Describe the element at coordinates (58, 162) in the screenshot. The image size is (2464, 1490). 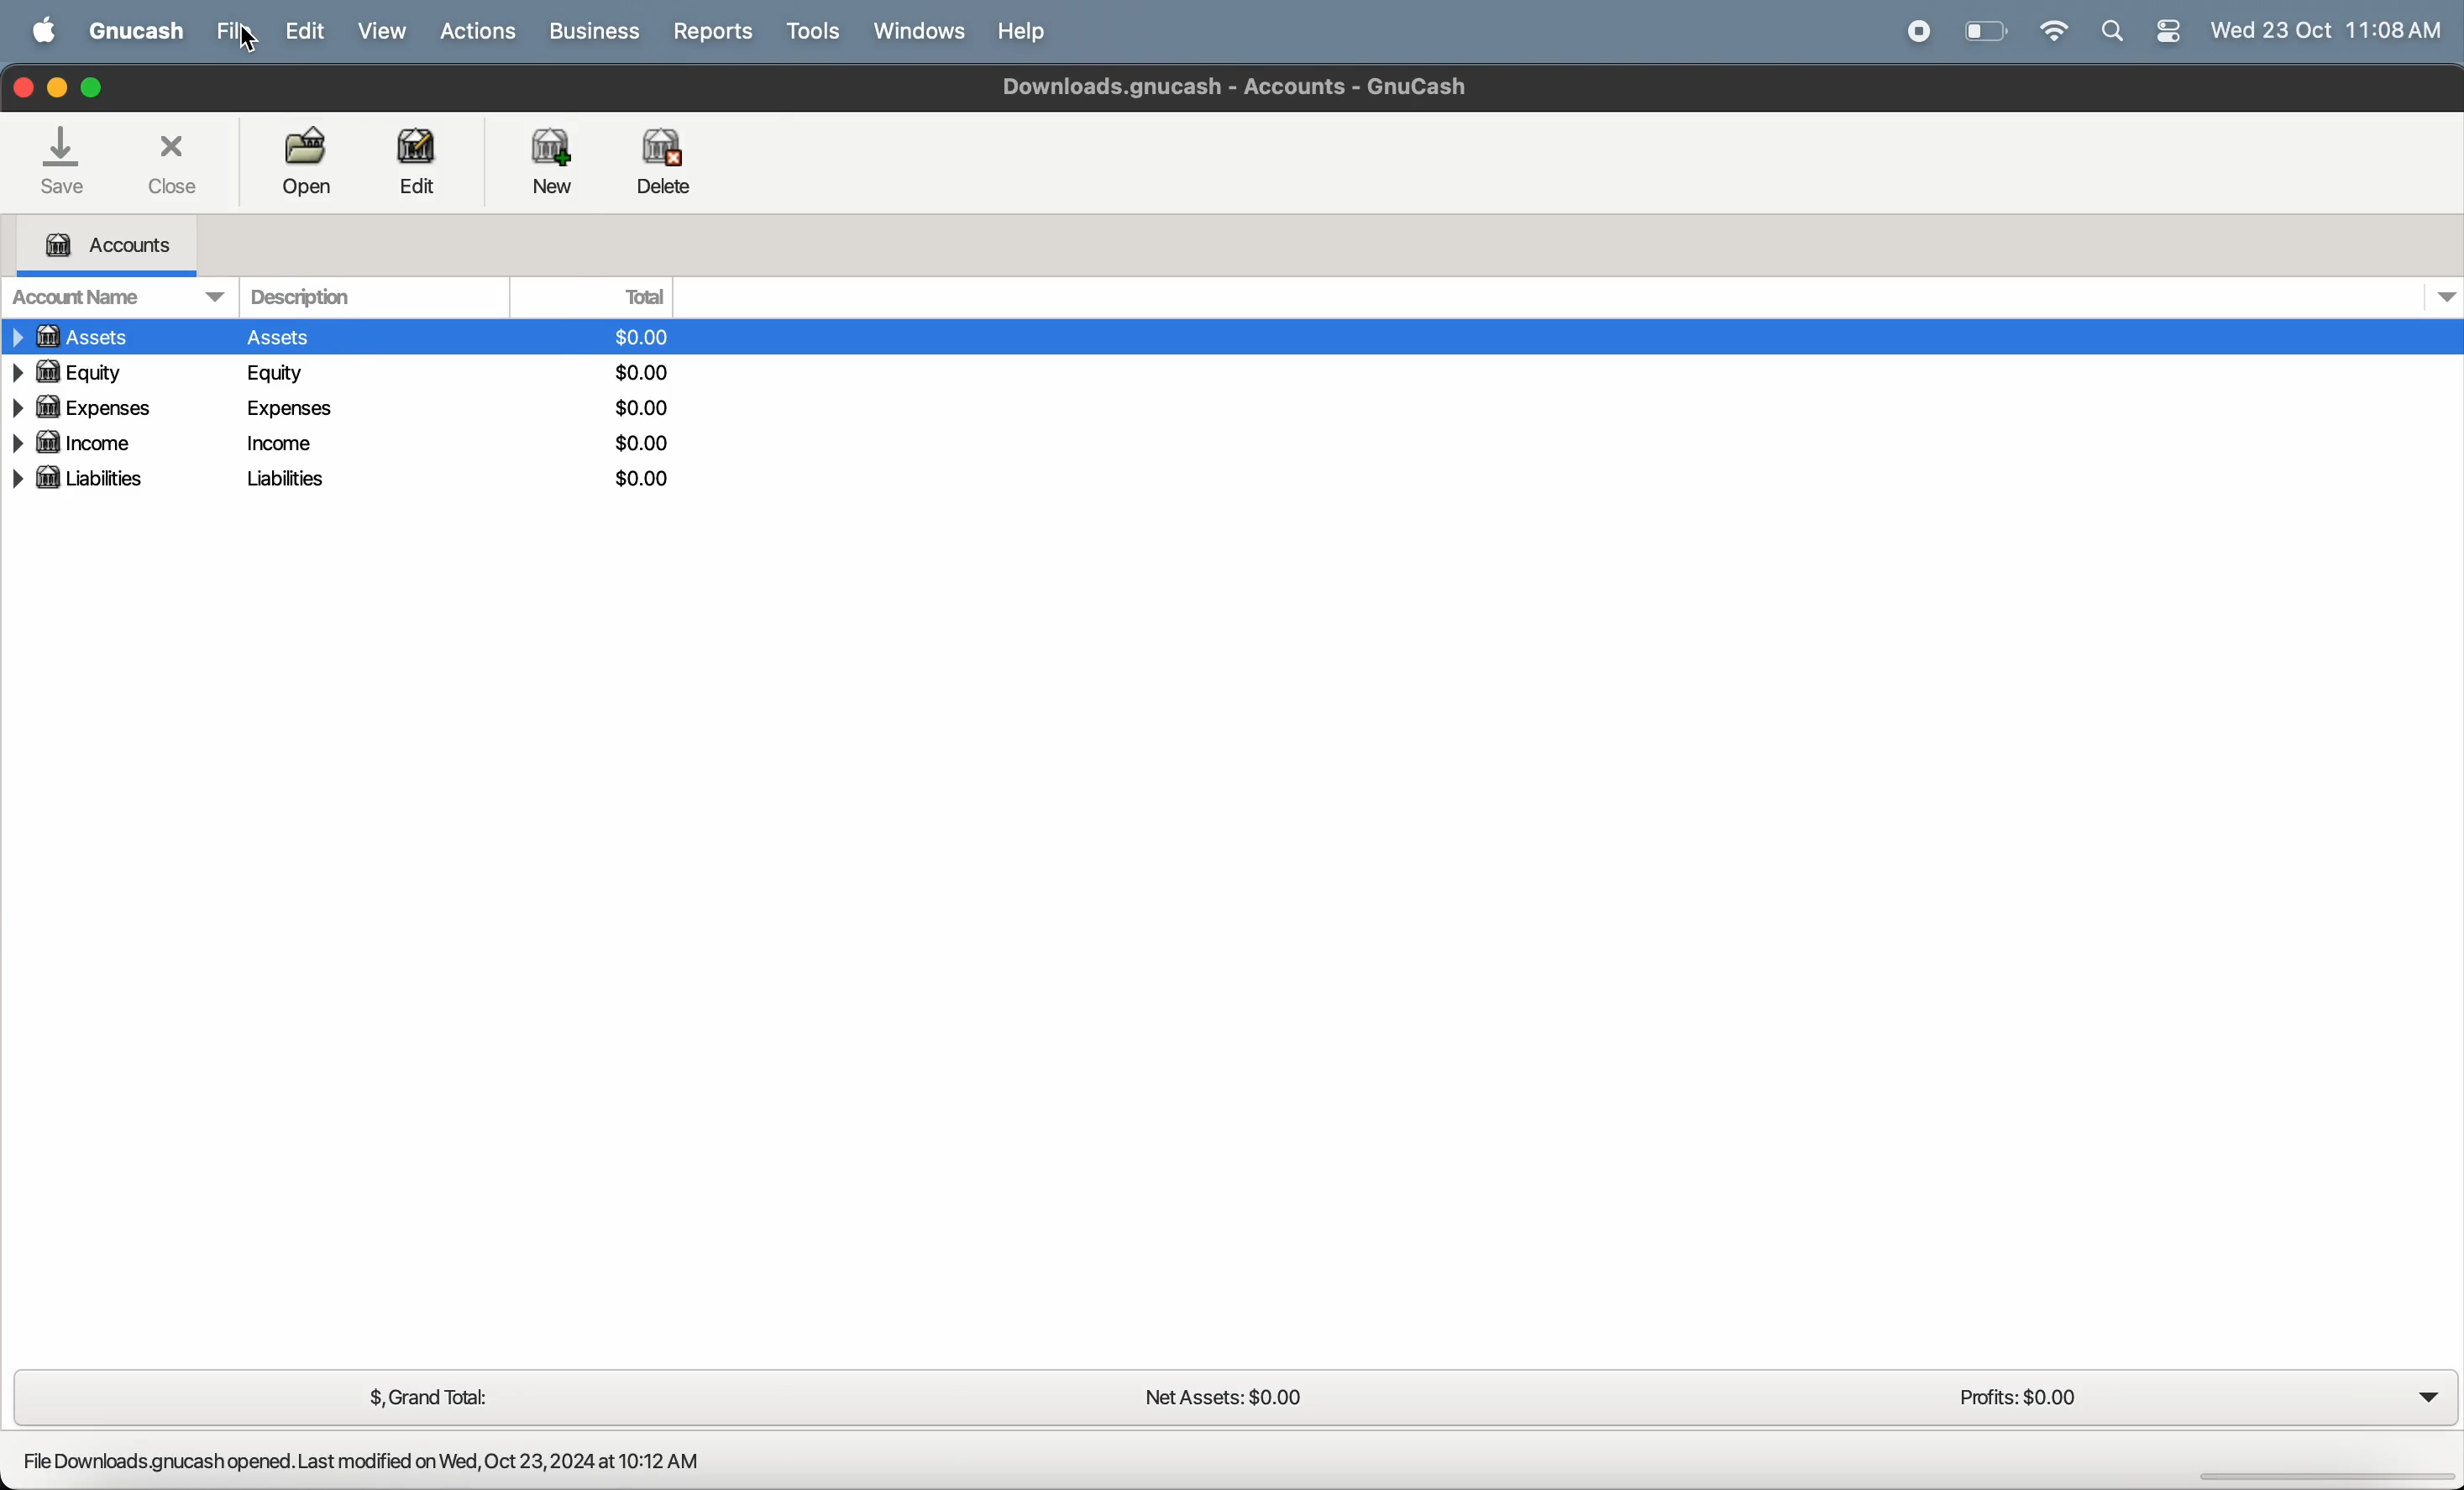
I see `save` at that location.